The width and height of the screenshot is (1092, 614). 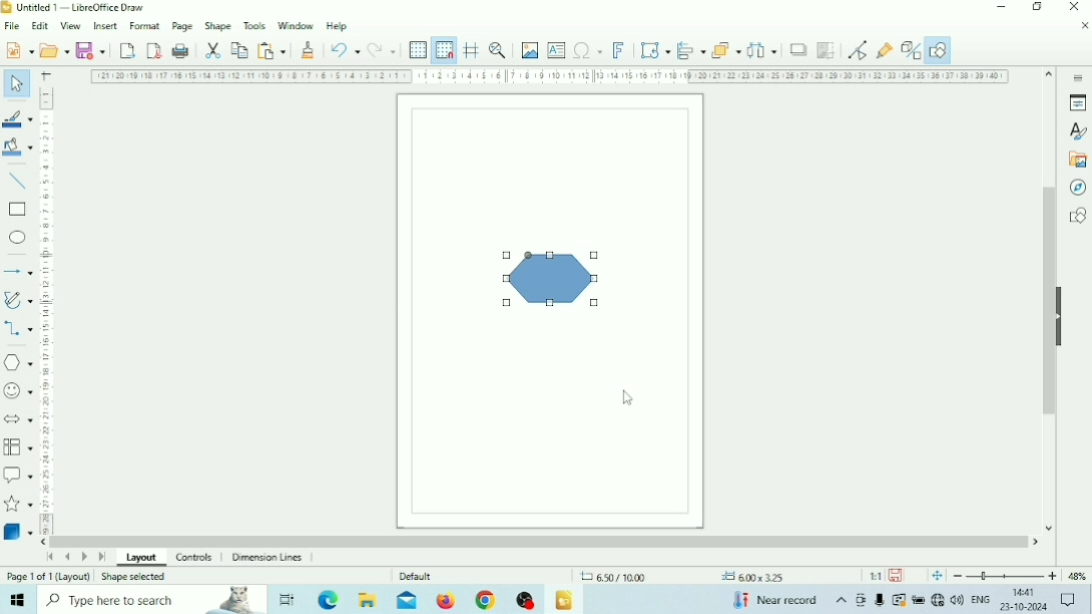 I want to click on Horizontal scrollbar, so click(x=540, y=541).